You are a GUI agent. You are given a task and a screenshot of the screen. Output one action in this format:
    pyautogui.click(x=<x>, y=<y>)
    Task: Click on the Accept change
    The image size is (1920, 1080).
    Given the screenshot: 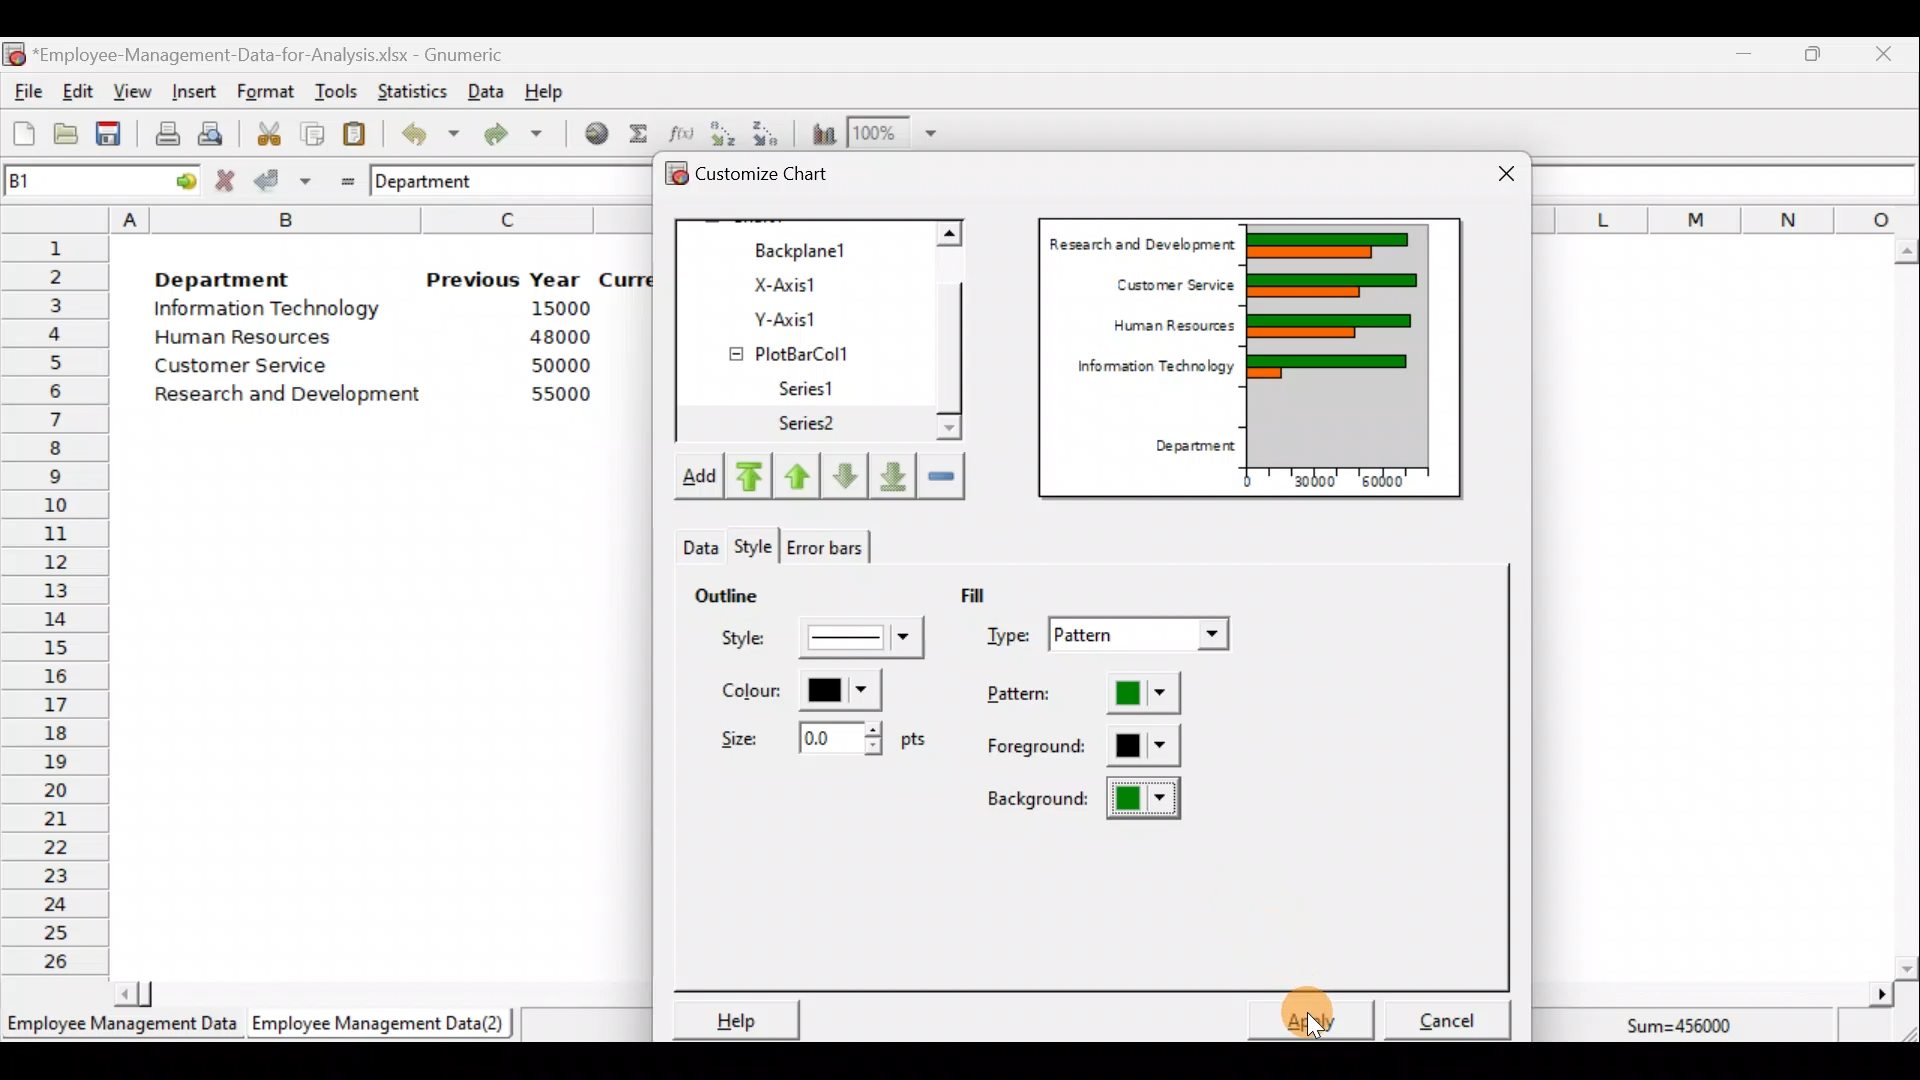 What is the action you would take?
    pyautogui.click(x=283, y=179)
    